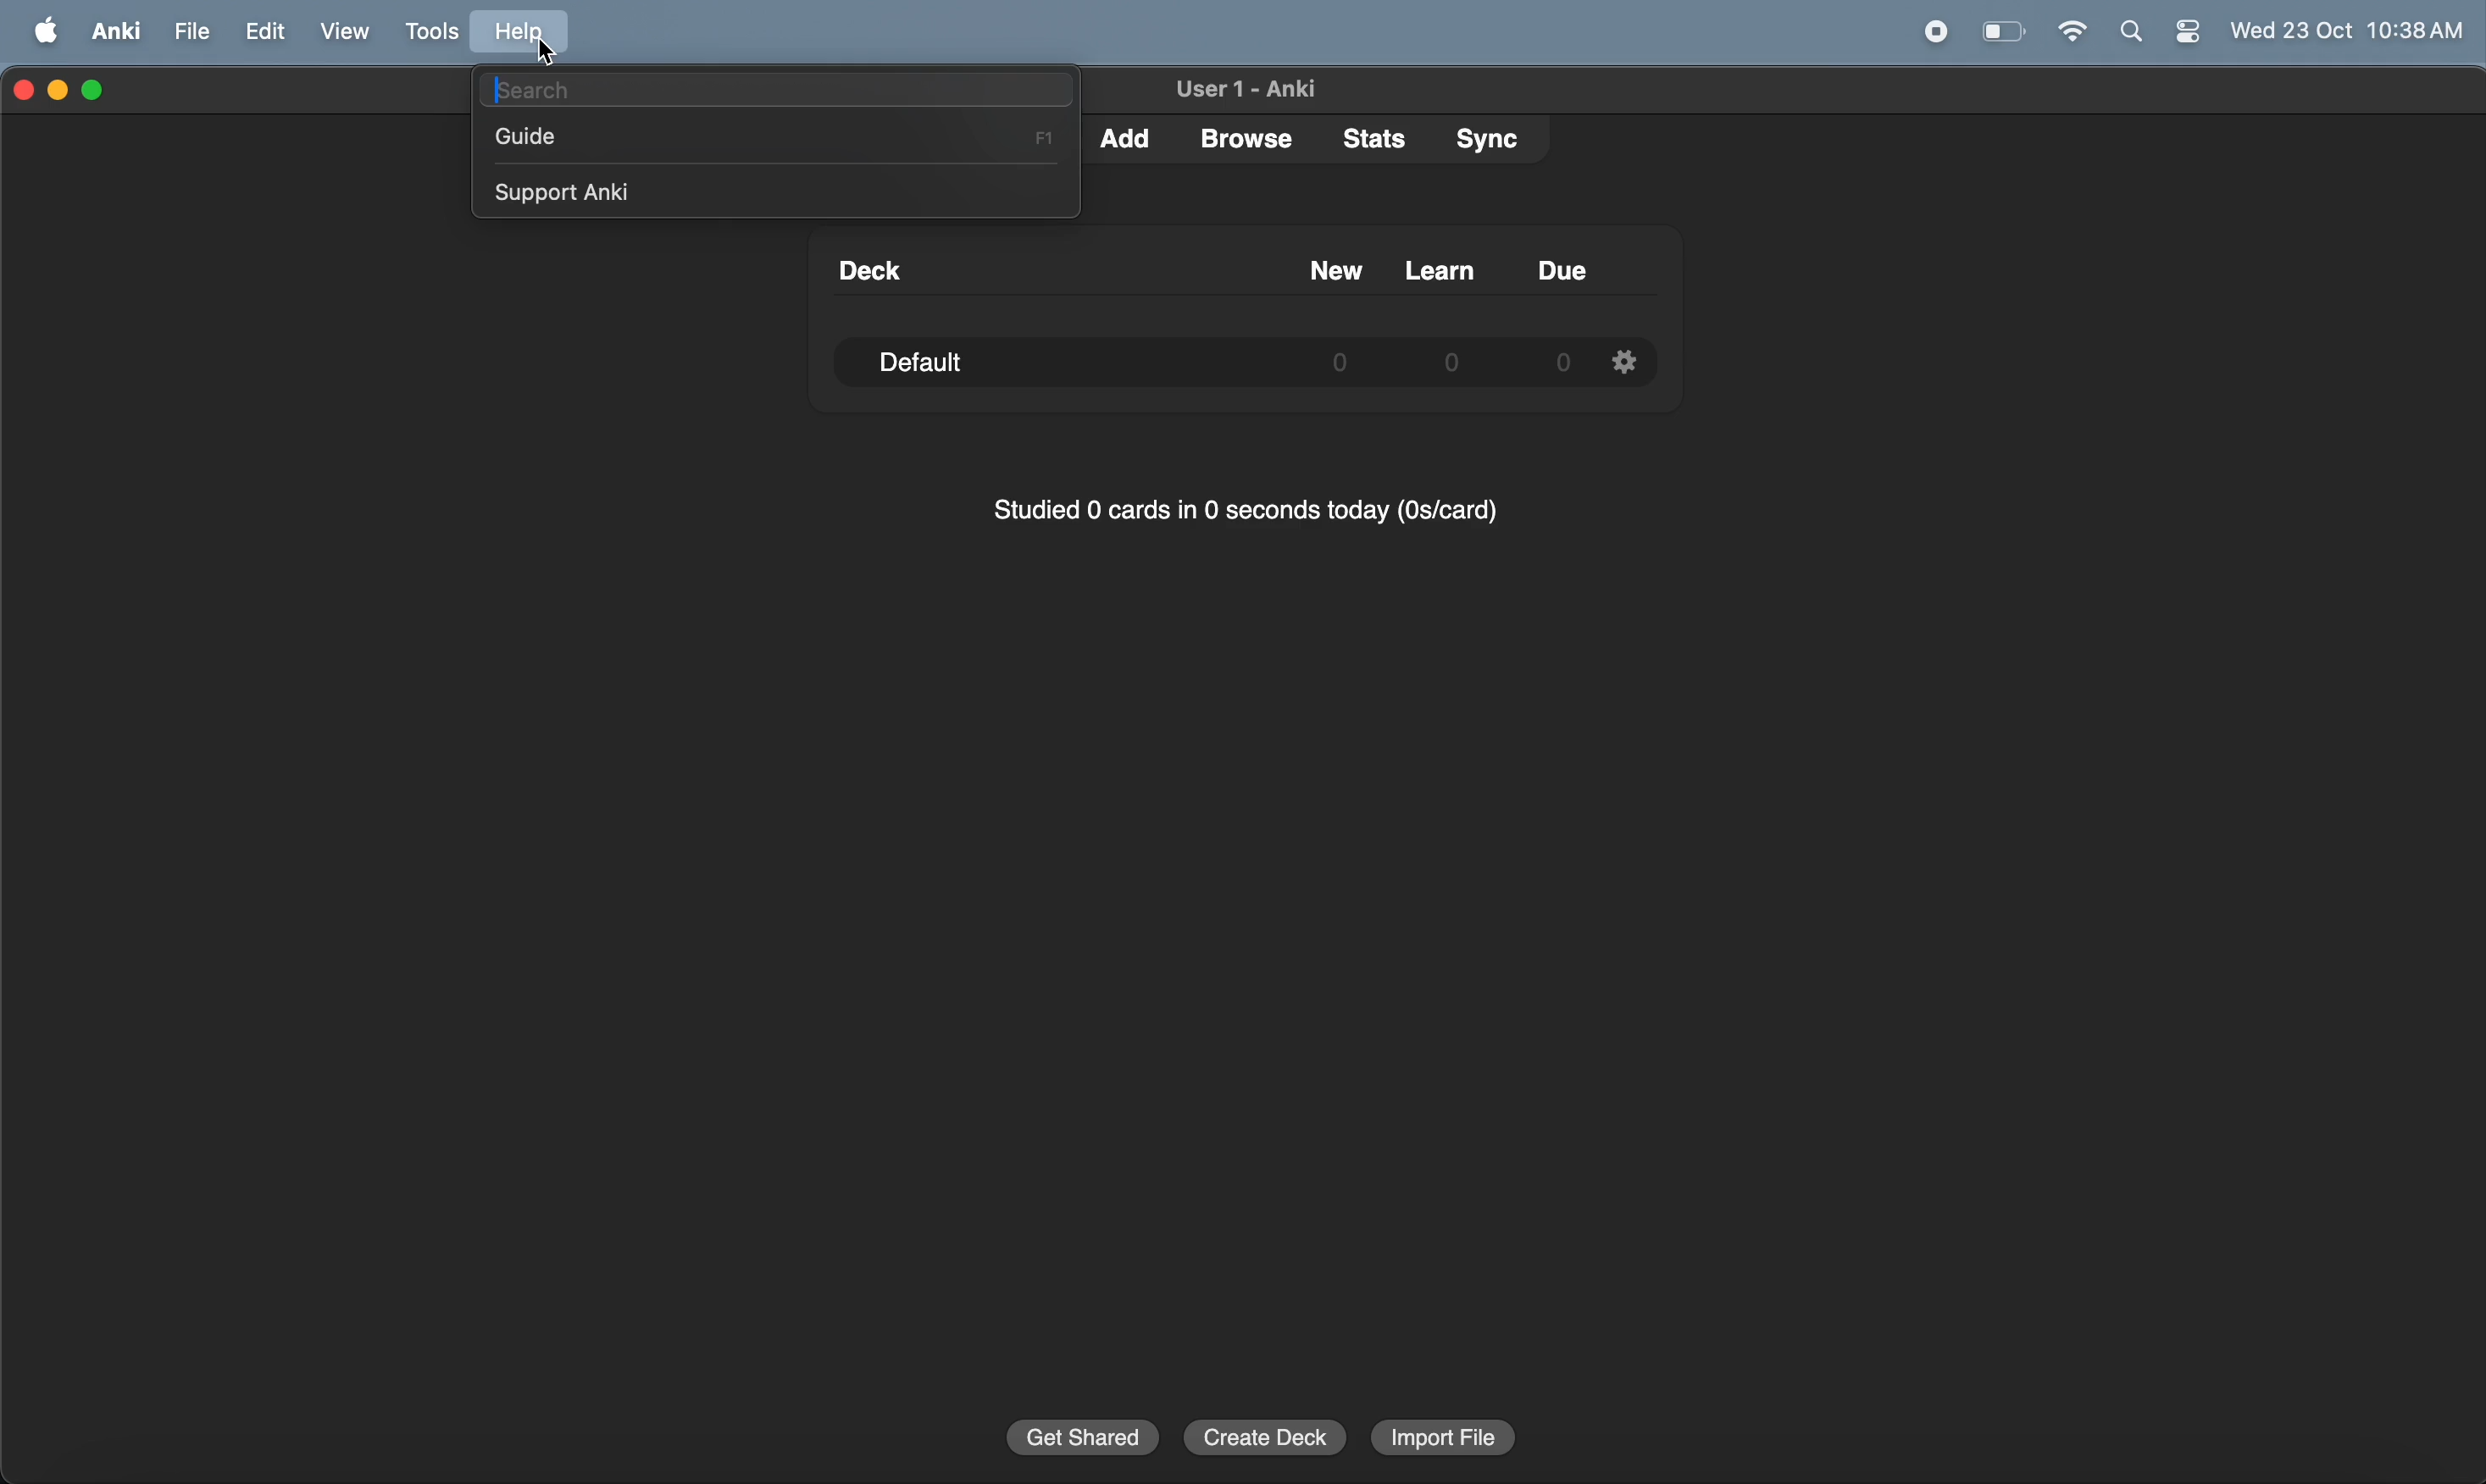  What do you see at coordinates (426, 32) in the screenshot?
I see `tools` at bounding box center [426, 32].